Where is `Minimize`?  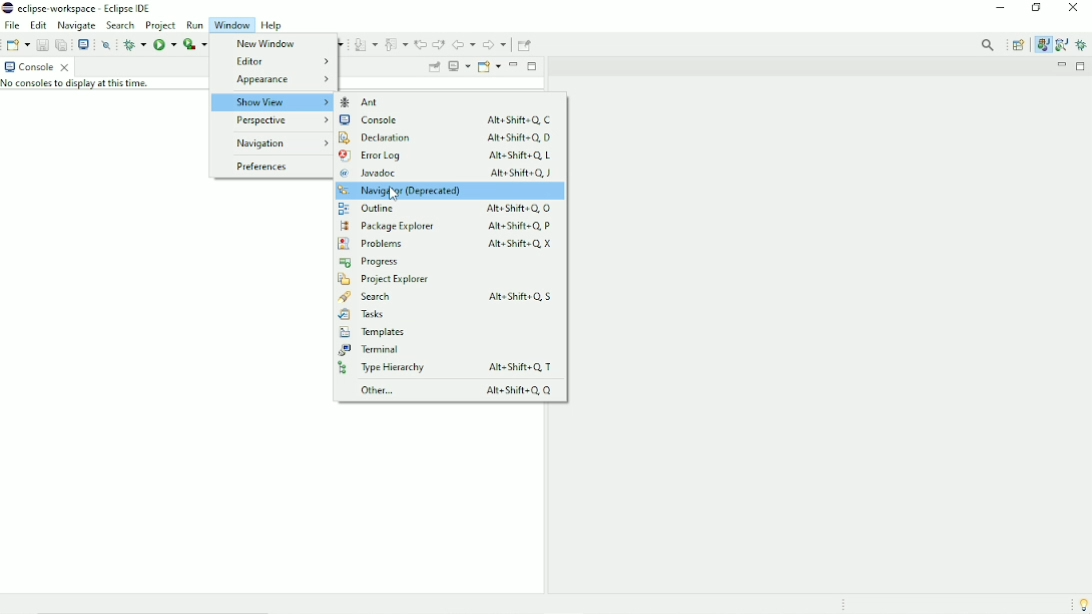
Minimize is located at coordinates (514, 64).